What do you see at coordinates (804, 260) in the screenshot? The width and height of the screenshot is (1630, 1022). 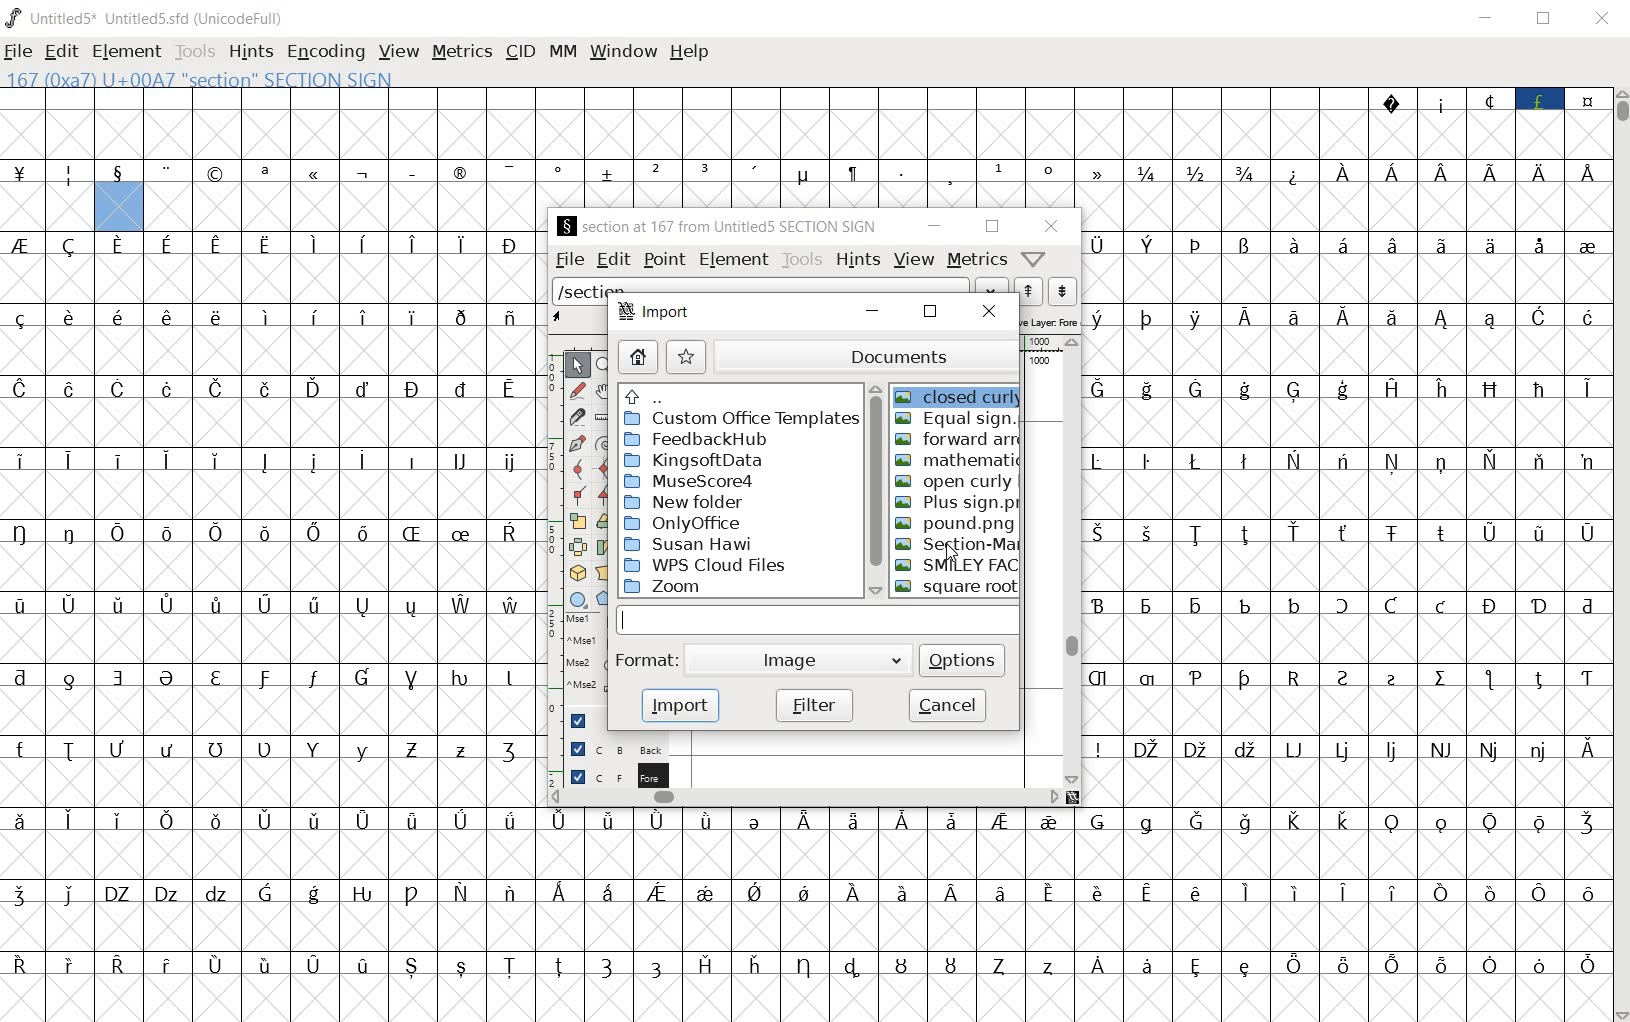 I see `tools` at bounding box center [804, 260].